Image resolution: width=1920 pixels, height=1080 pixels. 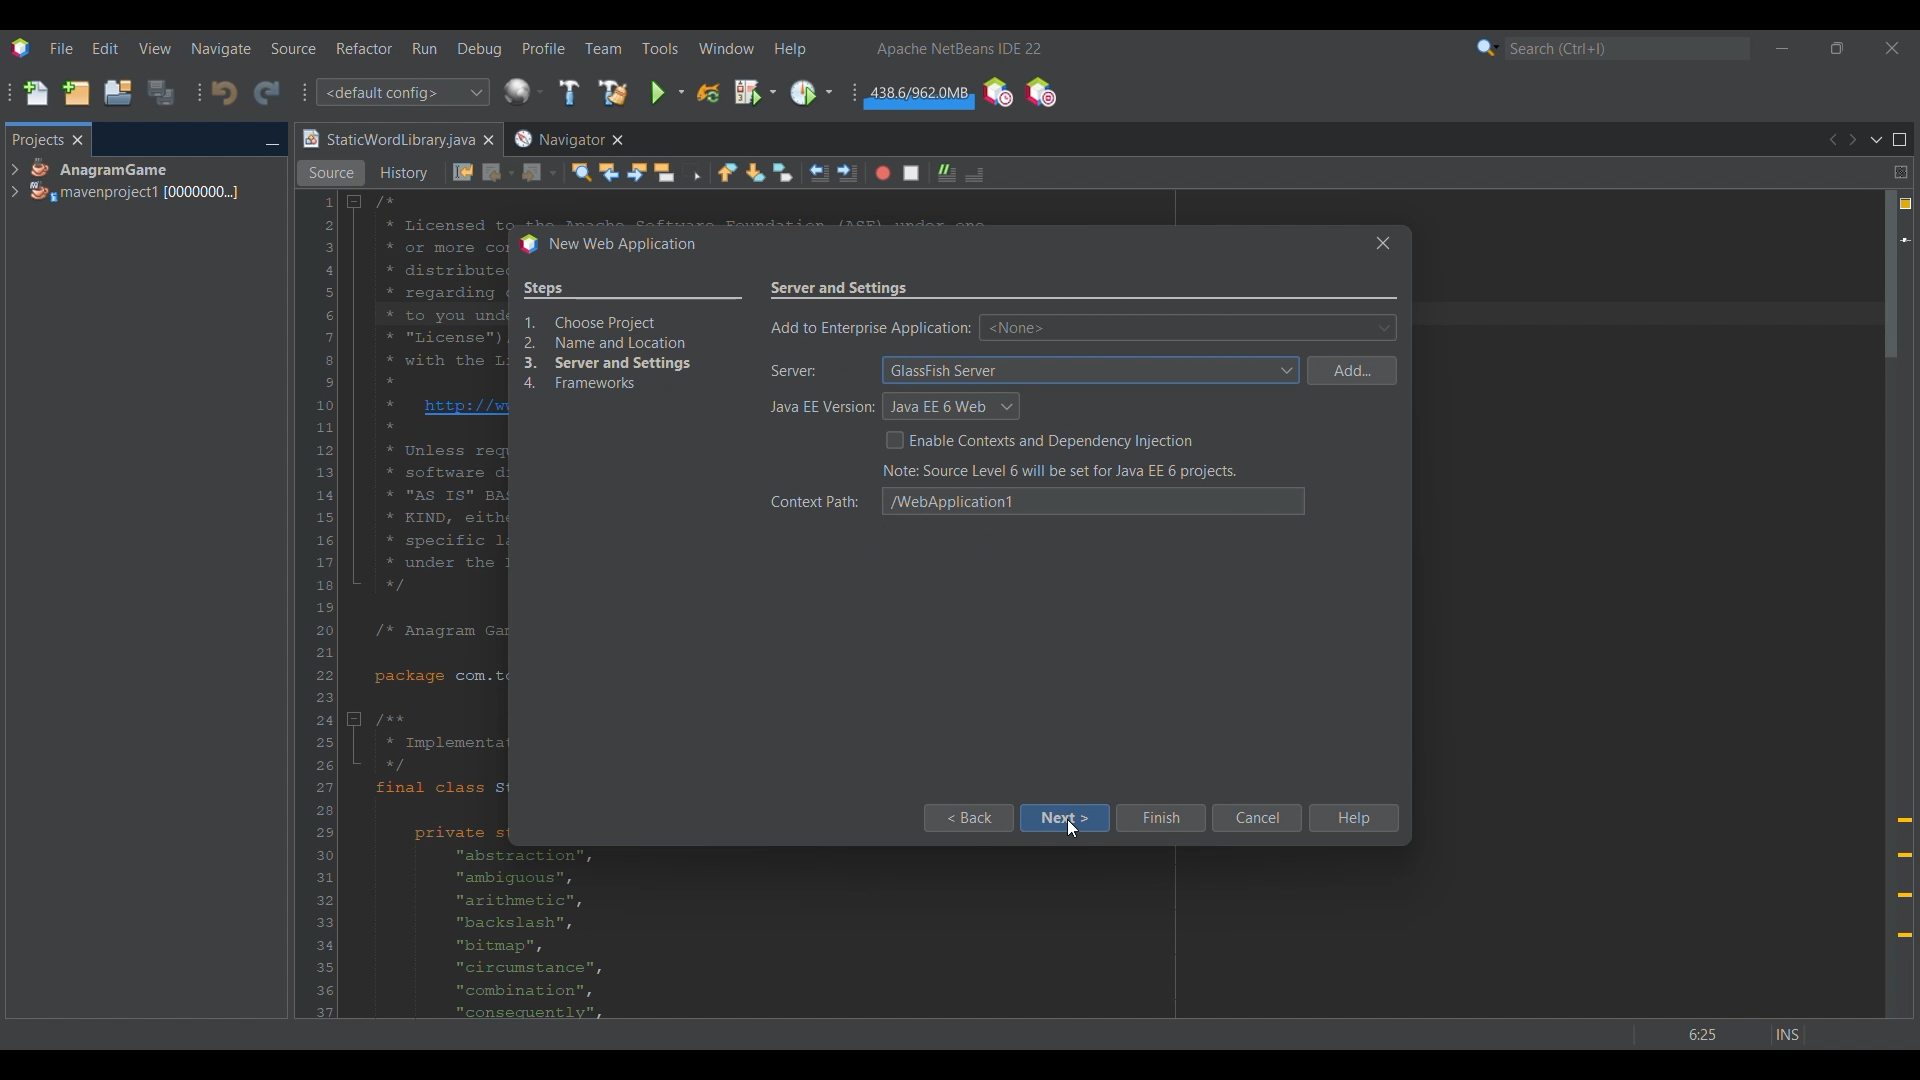 I want to click on Show in smaller tab, so click(x=1837, y=48).